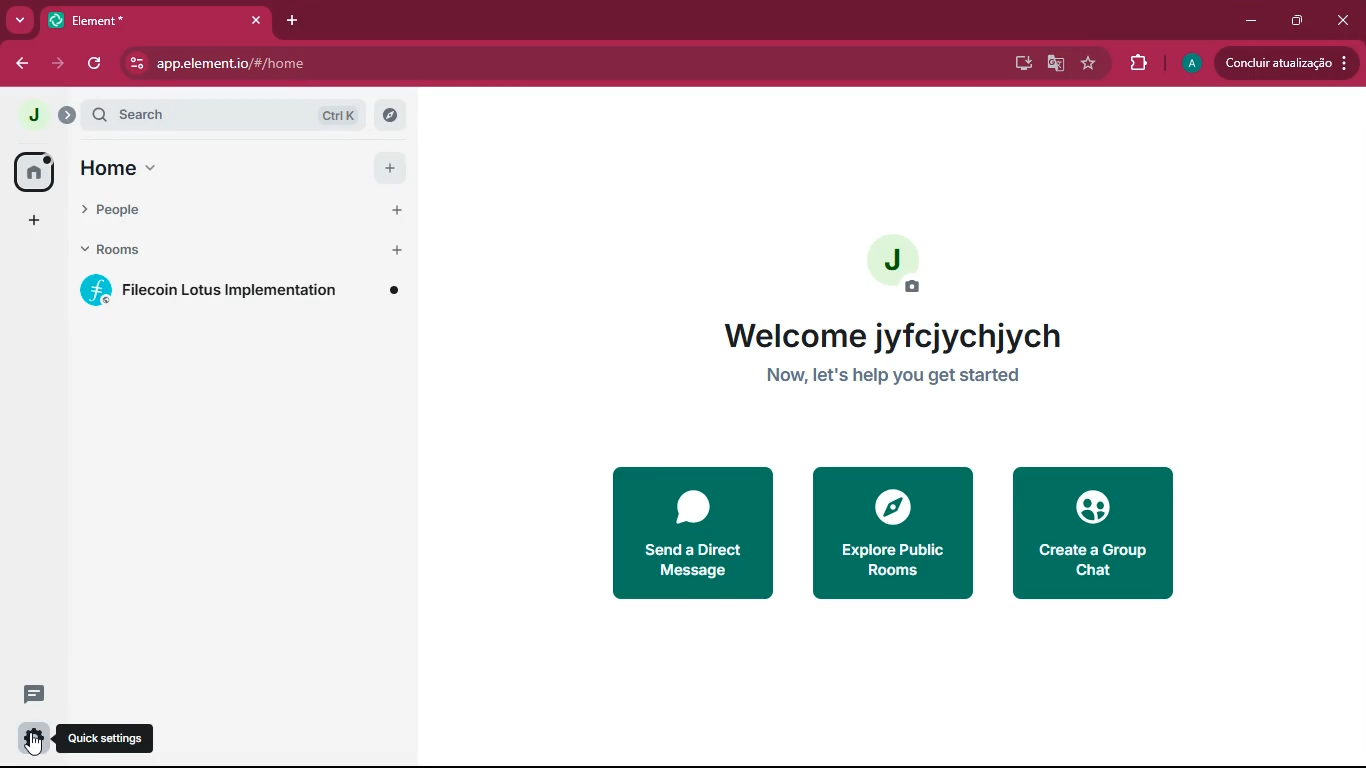 The image size is (1366, 768). Describe the element at coordinates (34, 170) in the screenshot. I see `home` at that location.